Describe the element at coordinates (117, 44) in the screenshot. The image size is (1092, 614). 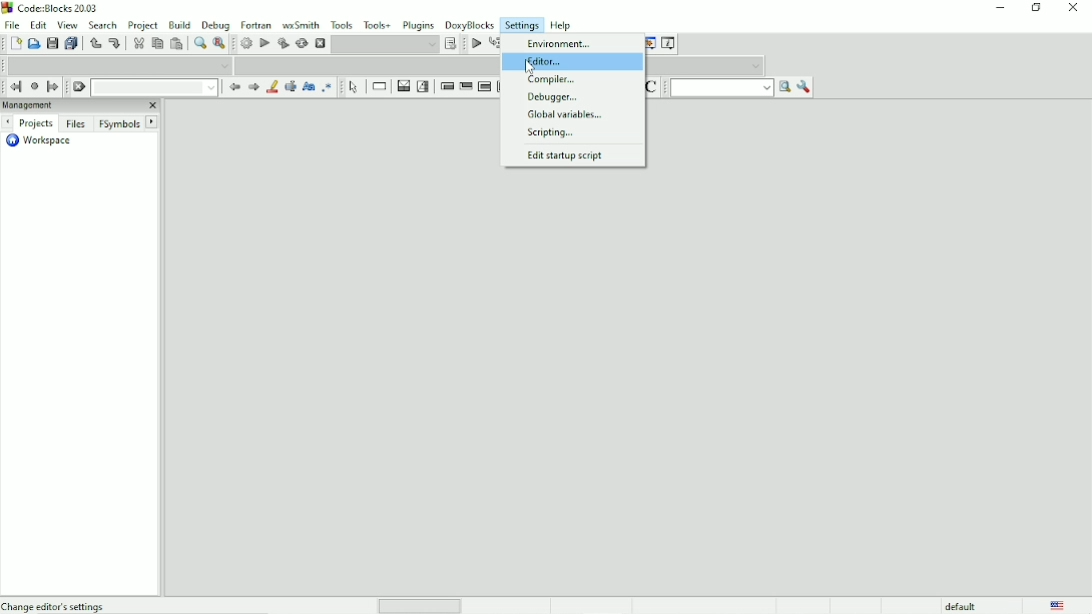
I see `Redo` at that location.